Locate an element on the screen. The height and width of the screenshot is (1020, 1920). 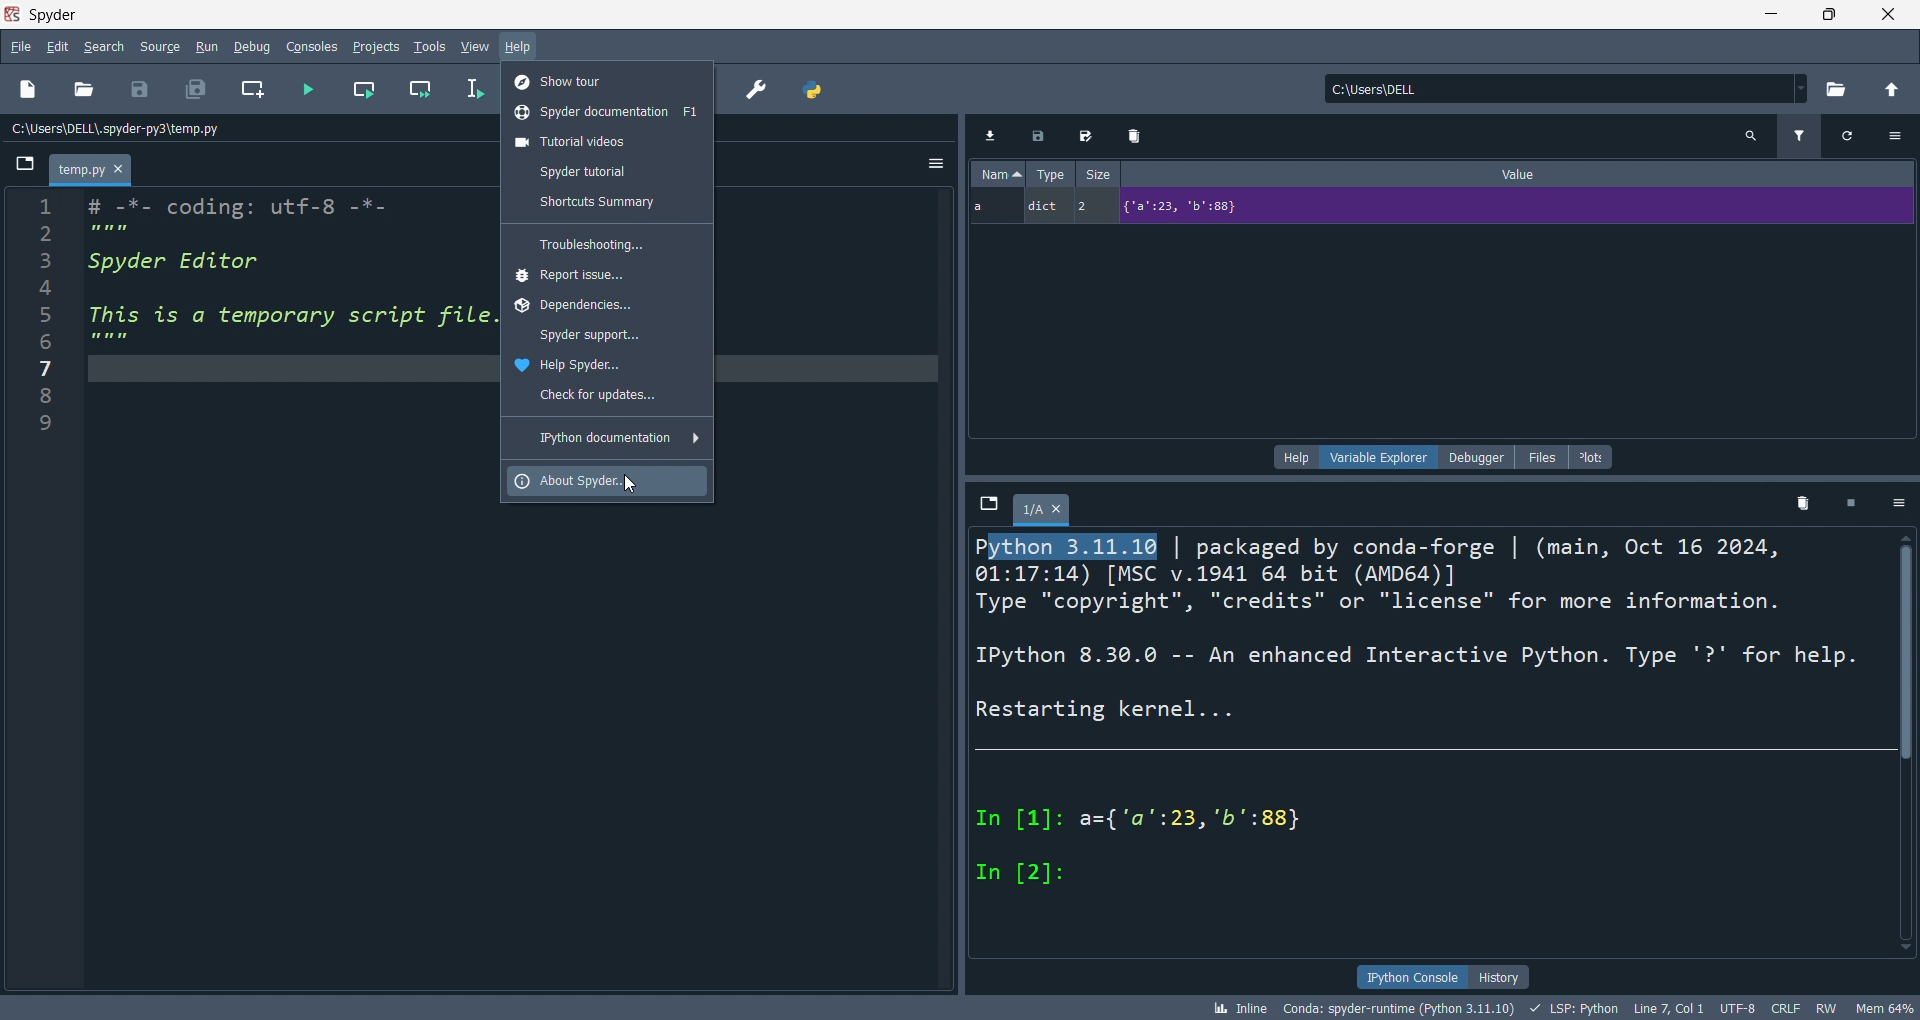
updates check is located at coordinates (608, 396).